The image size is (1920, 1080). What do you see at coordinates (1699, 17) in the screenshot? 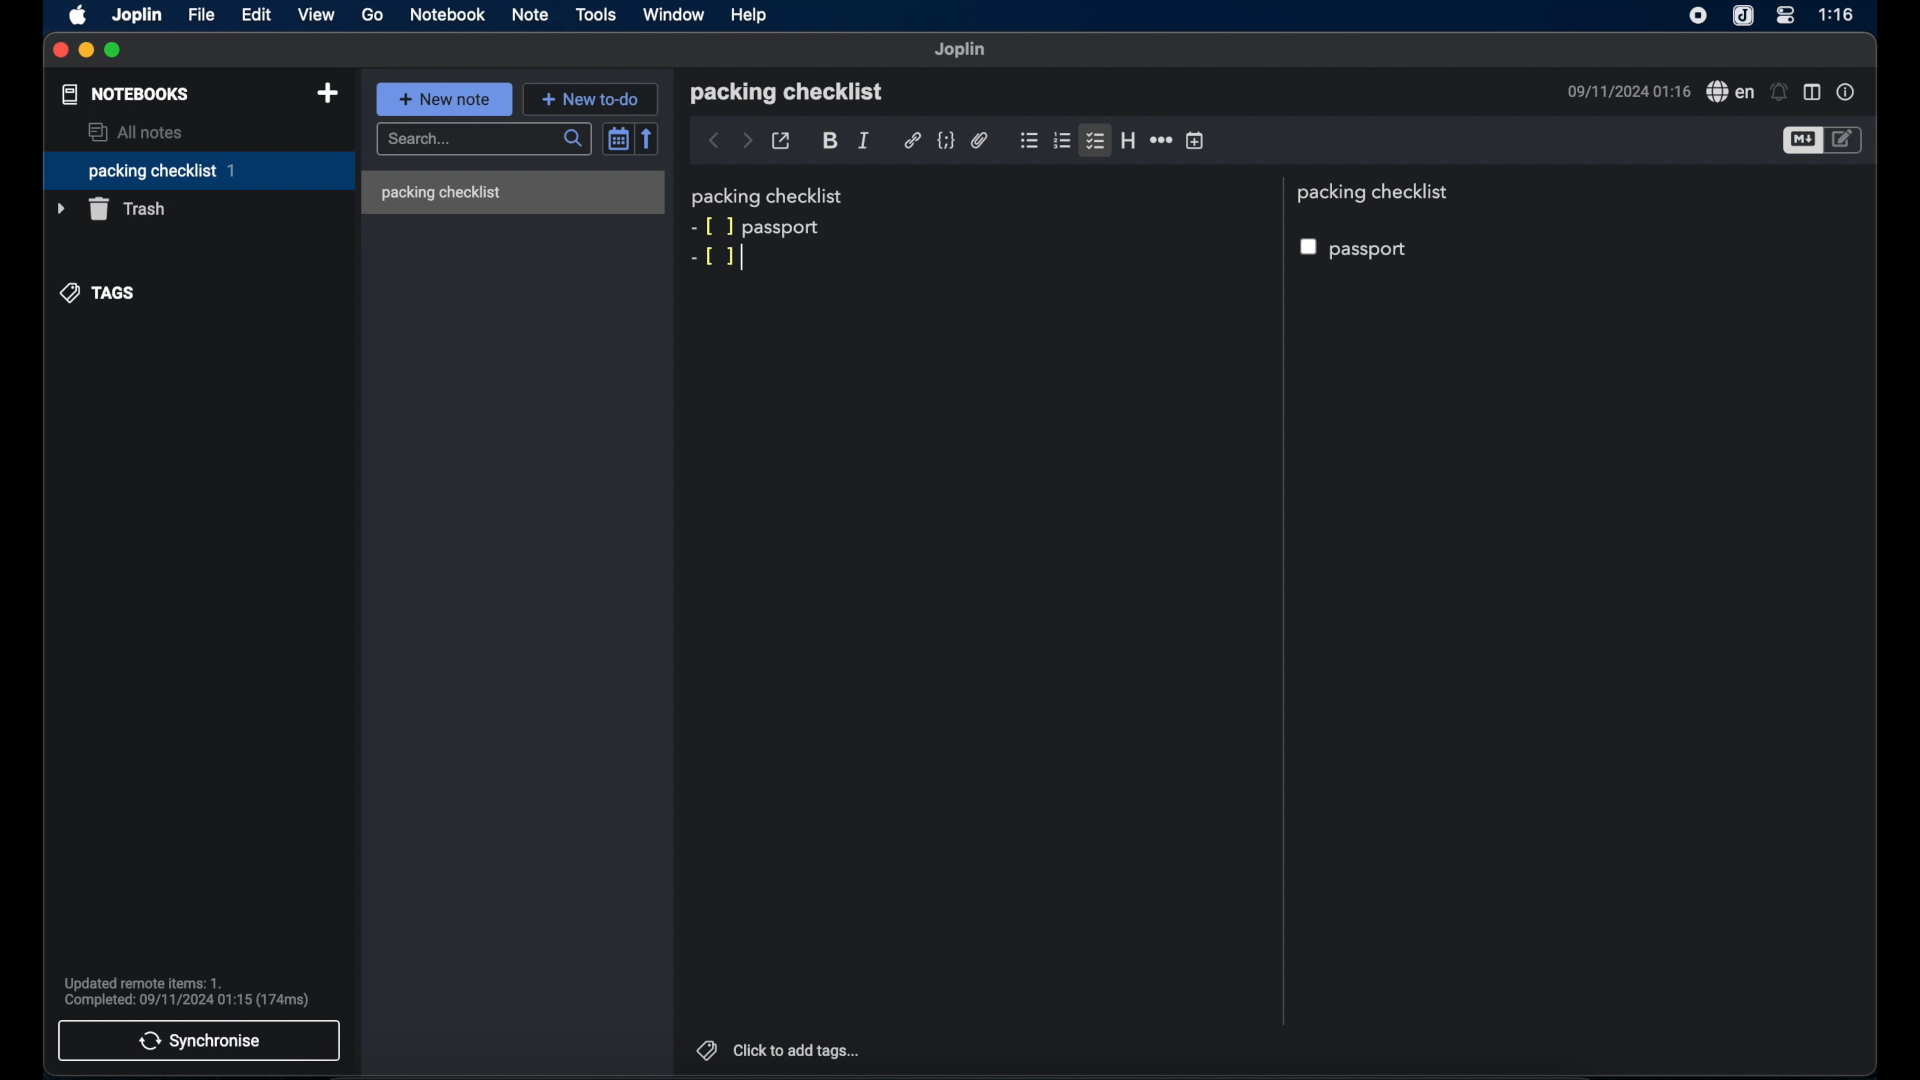
I see `screen recorder icon` at bounding box center [1699, 17].